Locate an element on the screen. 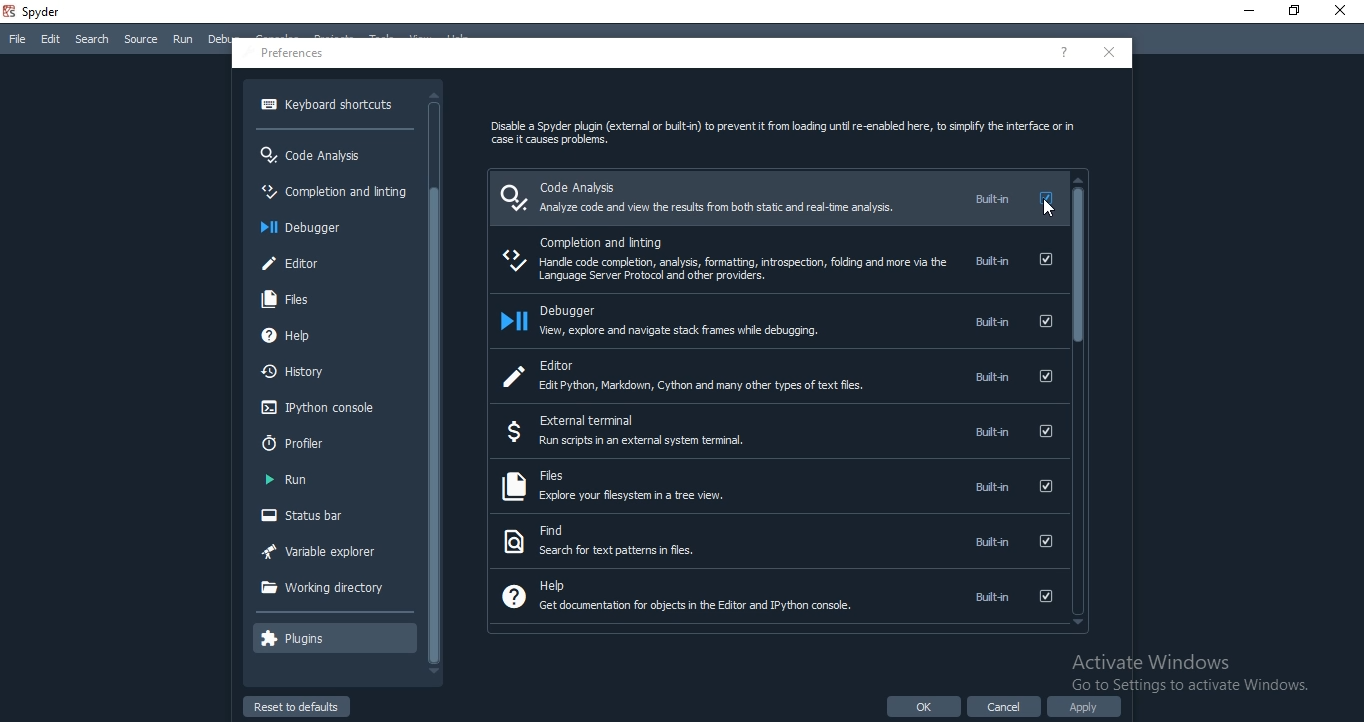  find  is located at coordinates (773, 540).